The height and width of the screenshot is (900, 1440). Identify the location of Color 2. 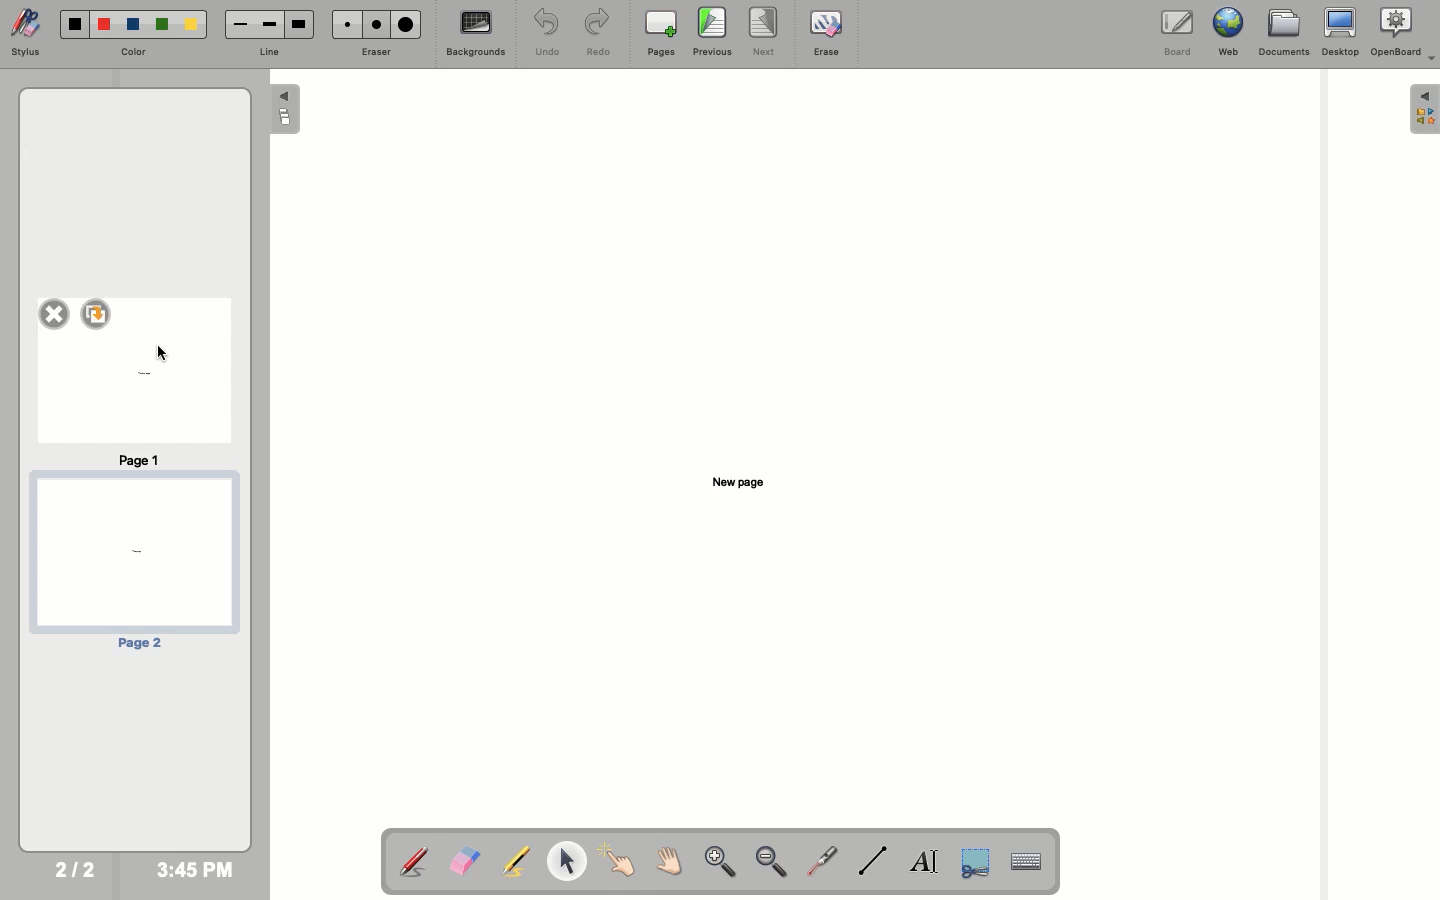
(104, 25).